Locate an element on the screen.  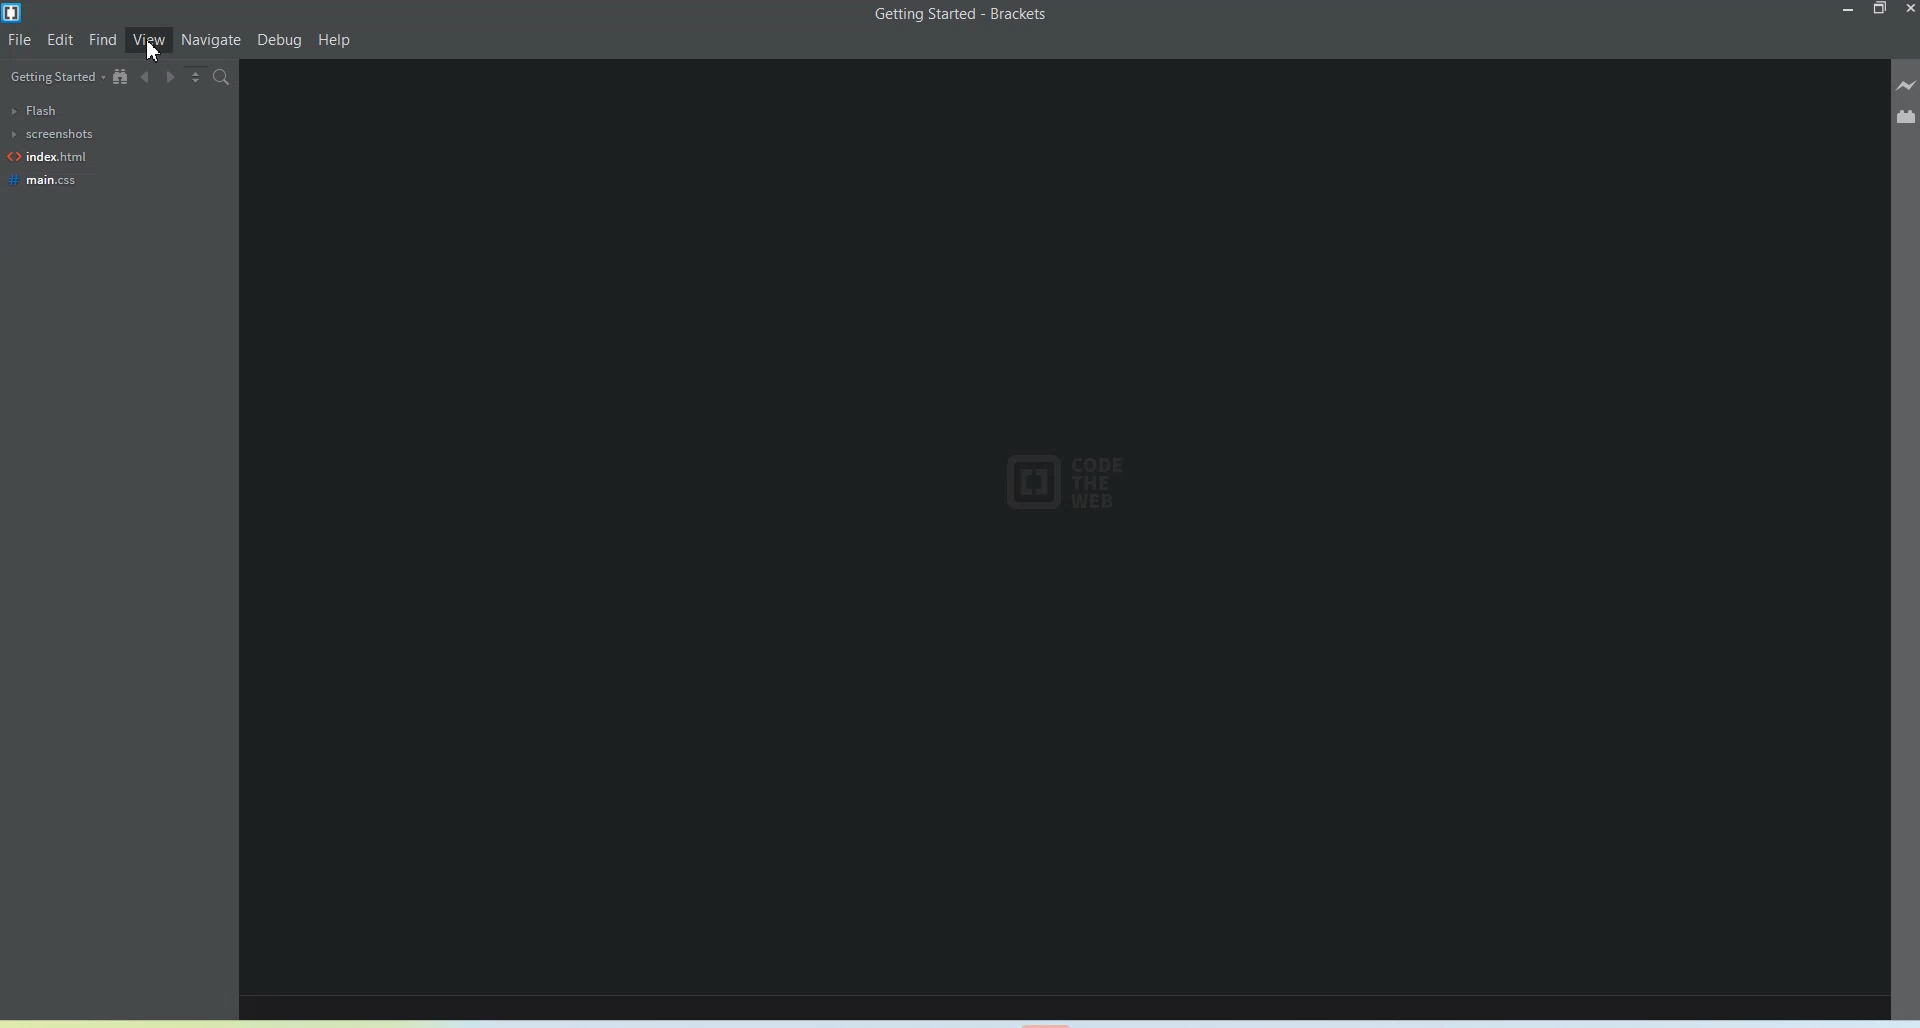
Edit is located at coordinates (61, 39).